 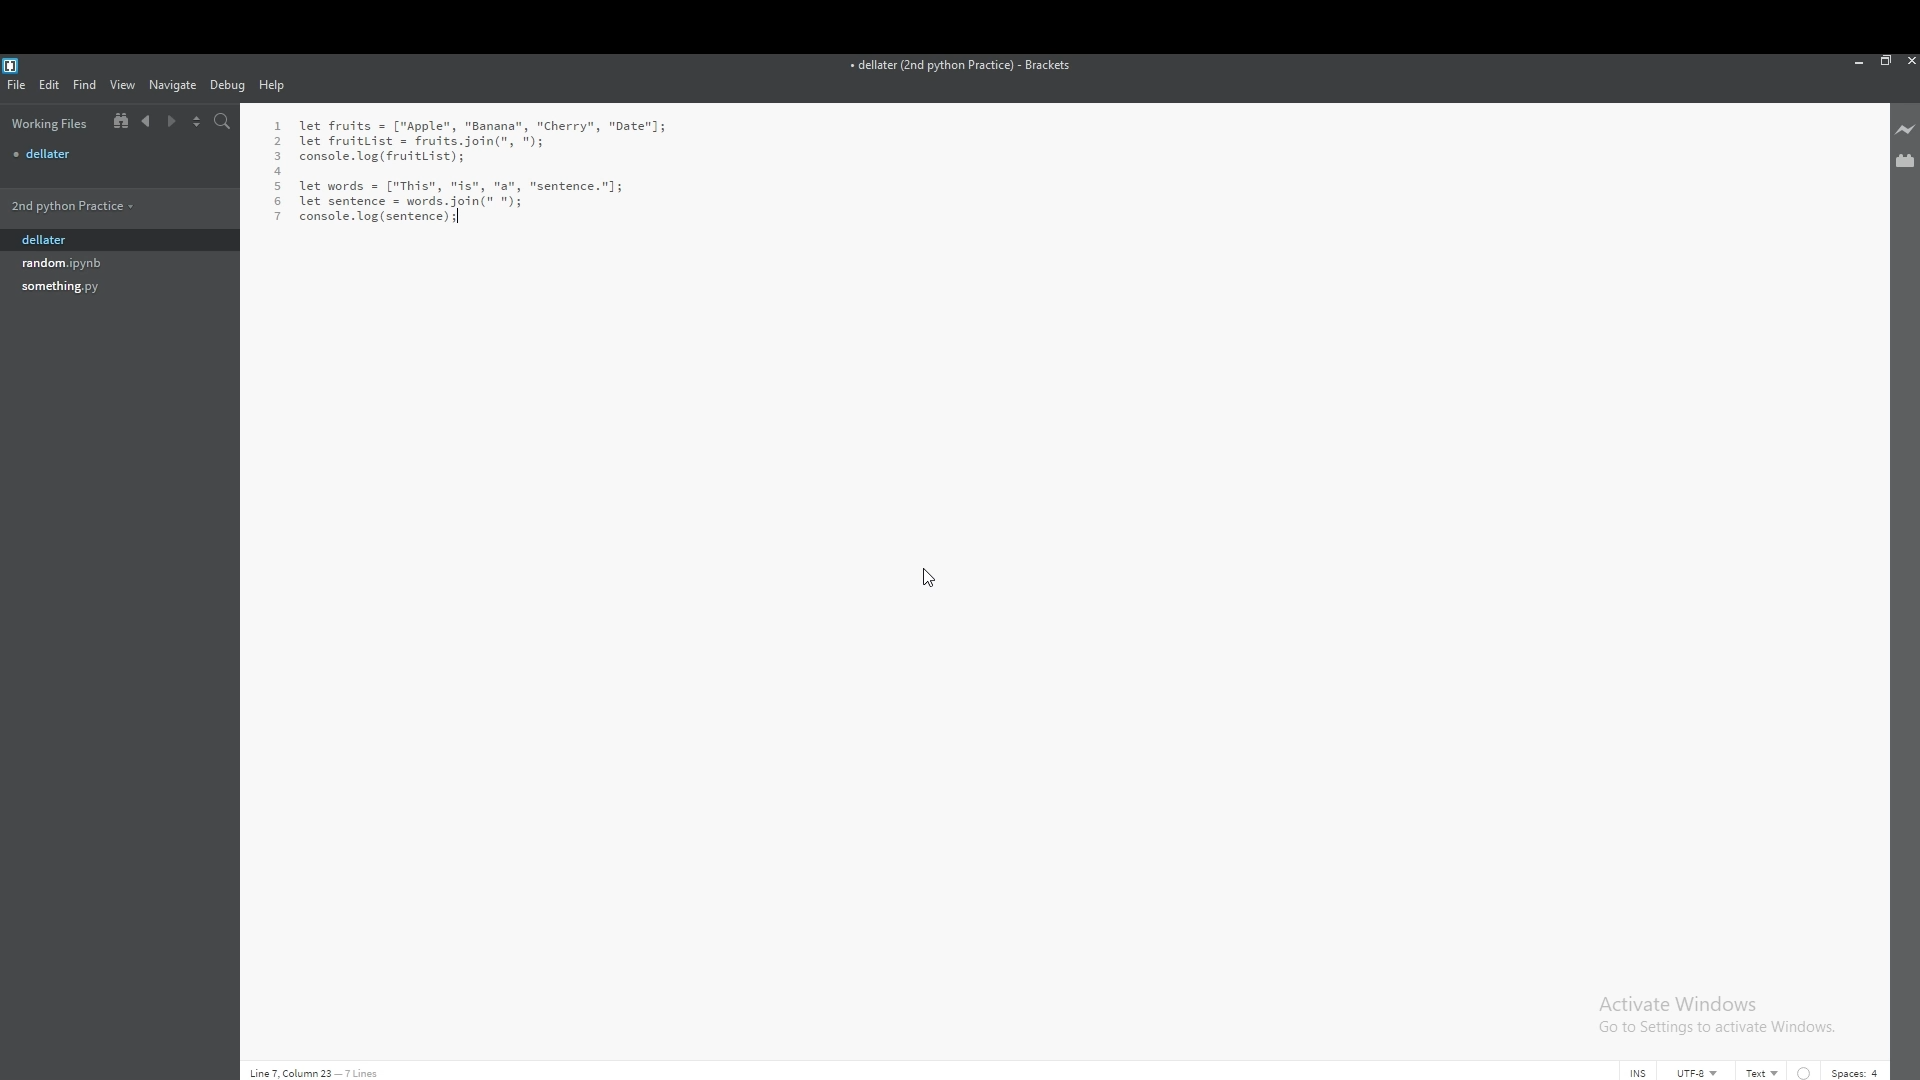 I want to click on close, so click(x=1908, y=61).